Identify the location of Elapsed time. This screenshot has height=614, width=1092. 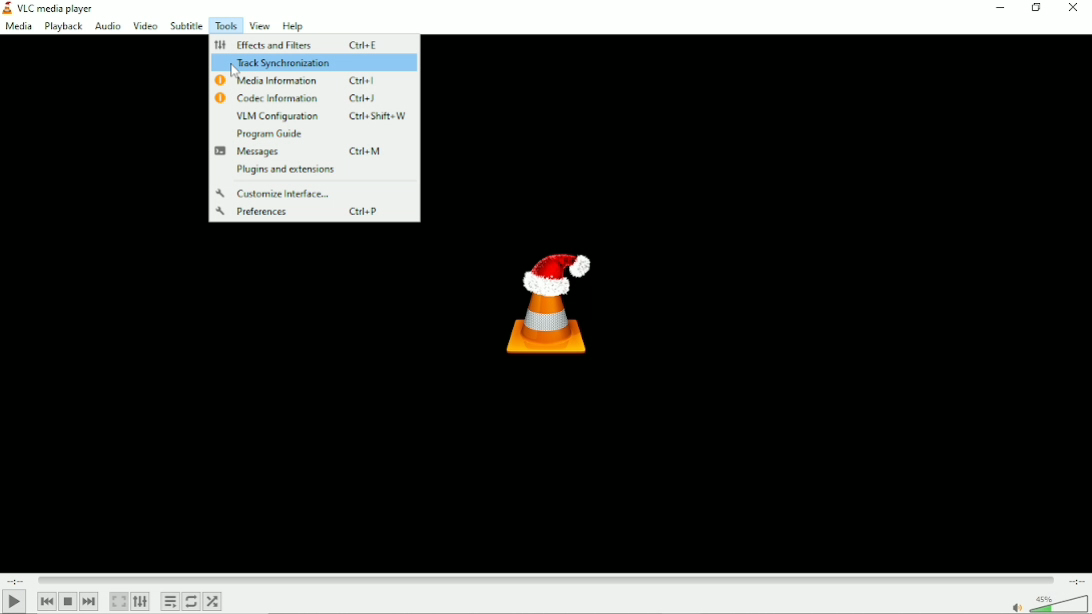
(17, 579).